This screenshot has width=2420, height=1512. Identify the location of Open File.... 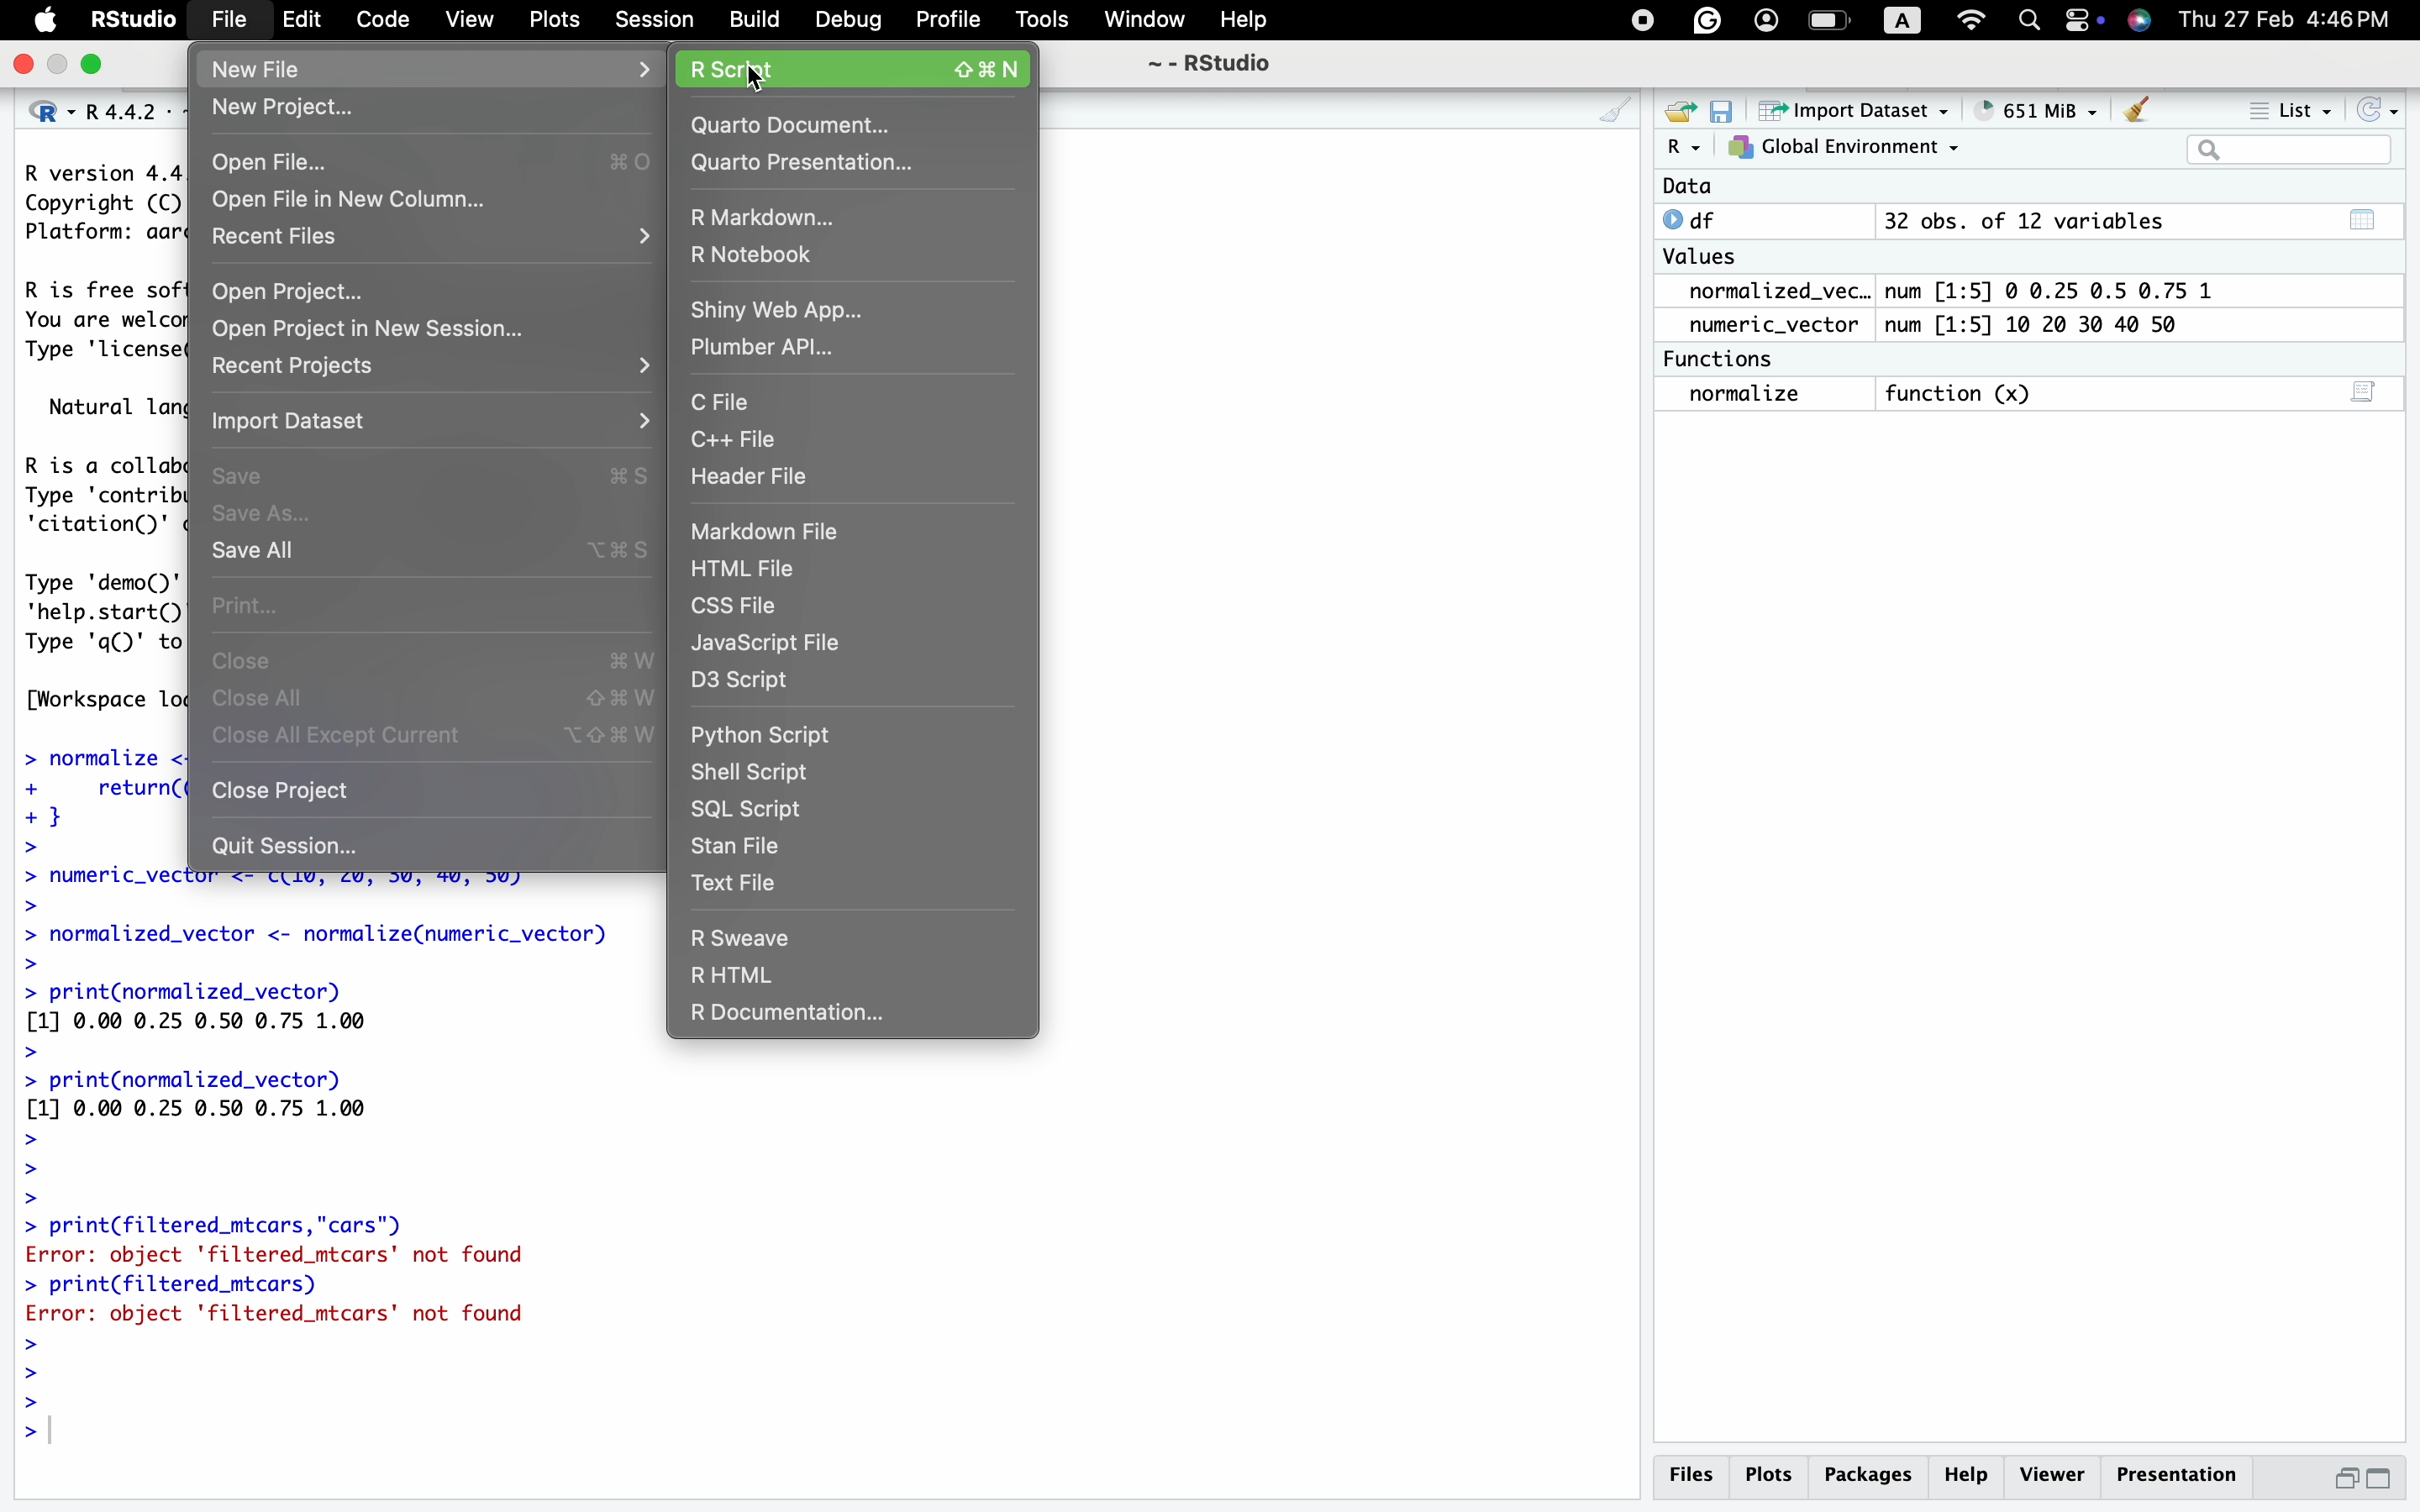
(414, 155).